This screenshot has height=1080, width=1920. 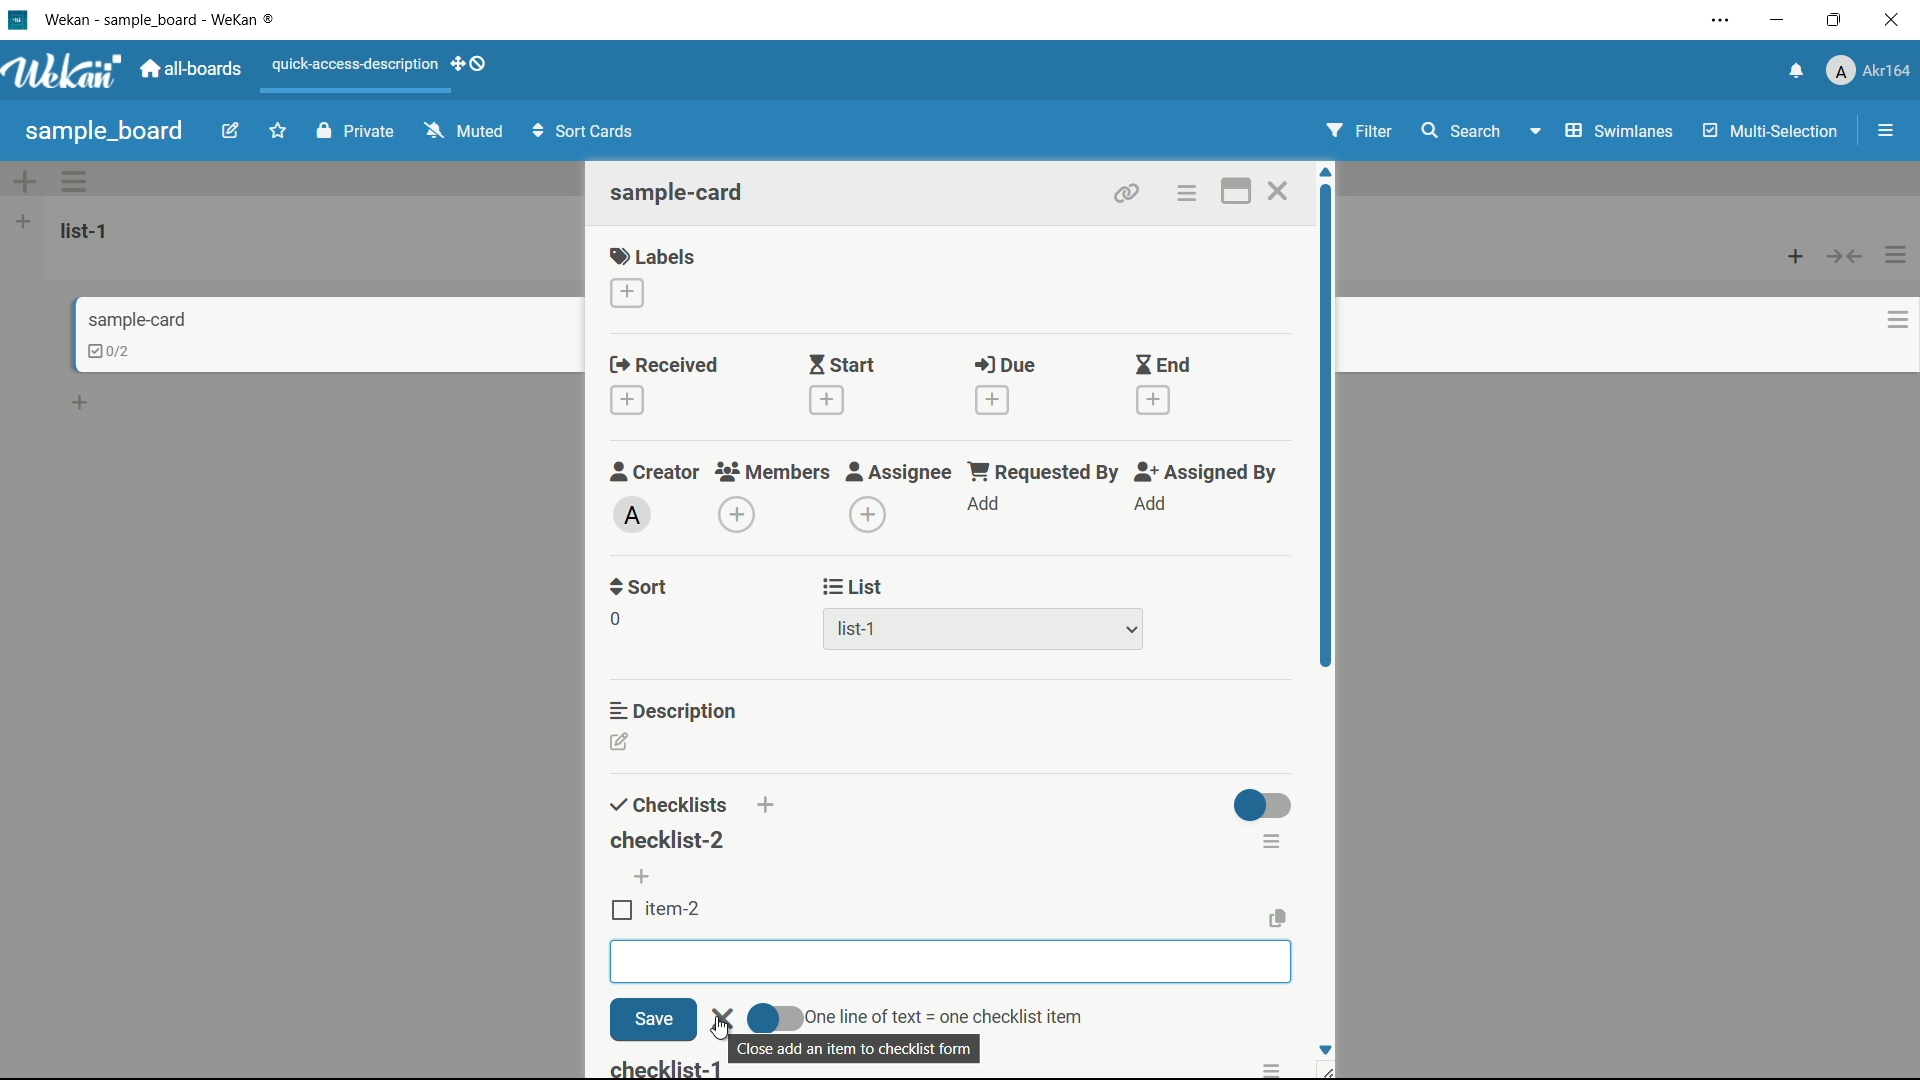 What do you see at coordinates (23, 181) in the screenshot?
I see `add swimlane` at bounding box center [23, 181].